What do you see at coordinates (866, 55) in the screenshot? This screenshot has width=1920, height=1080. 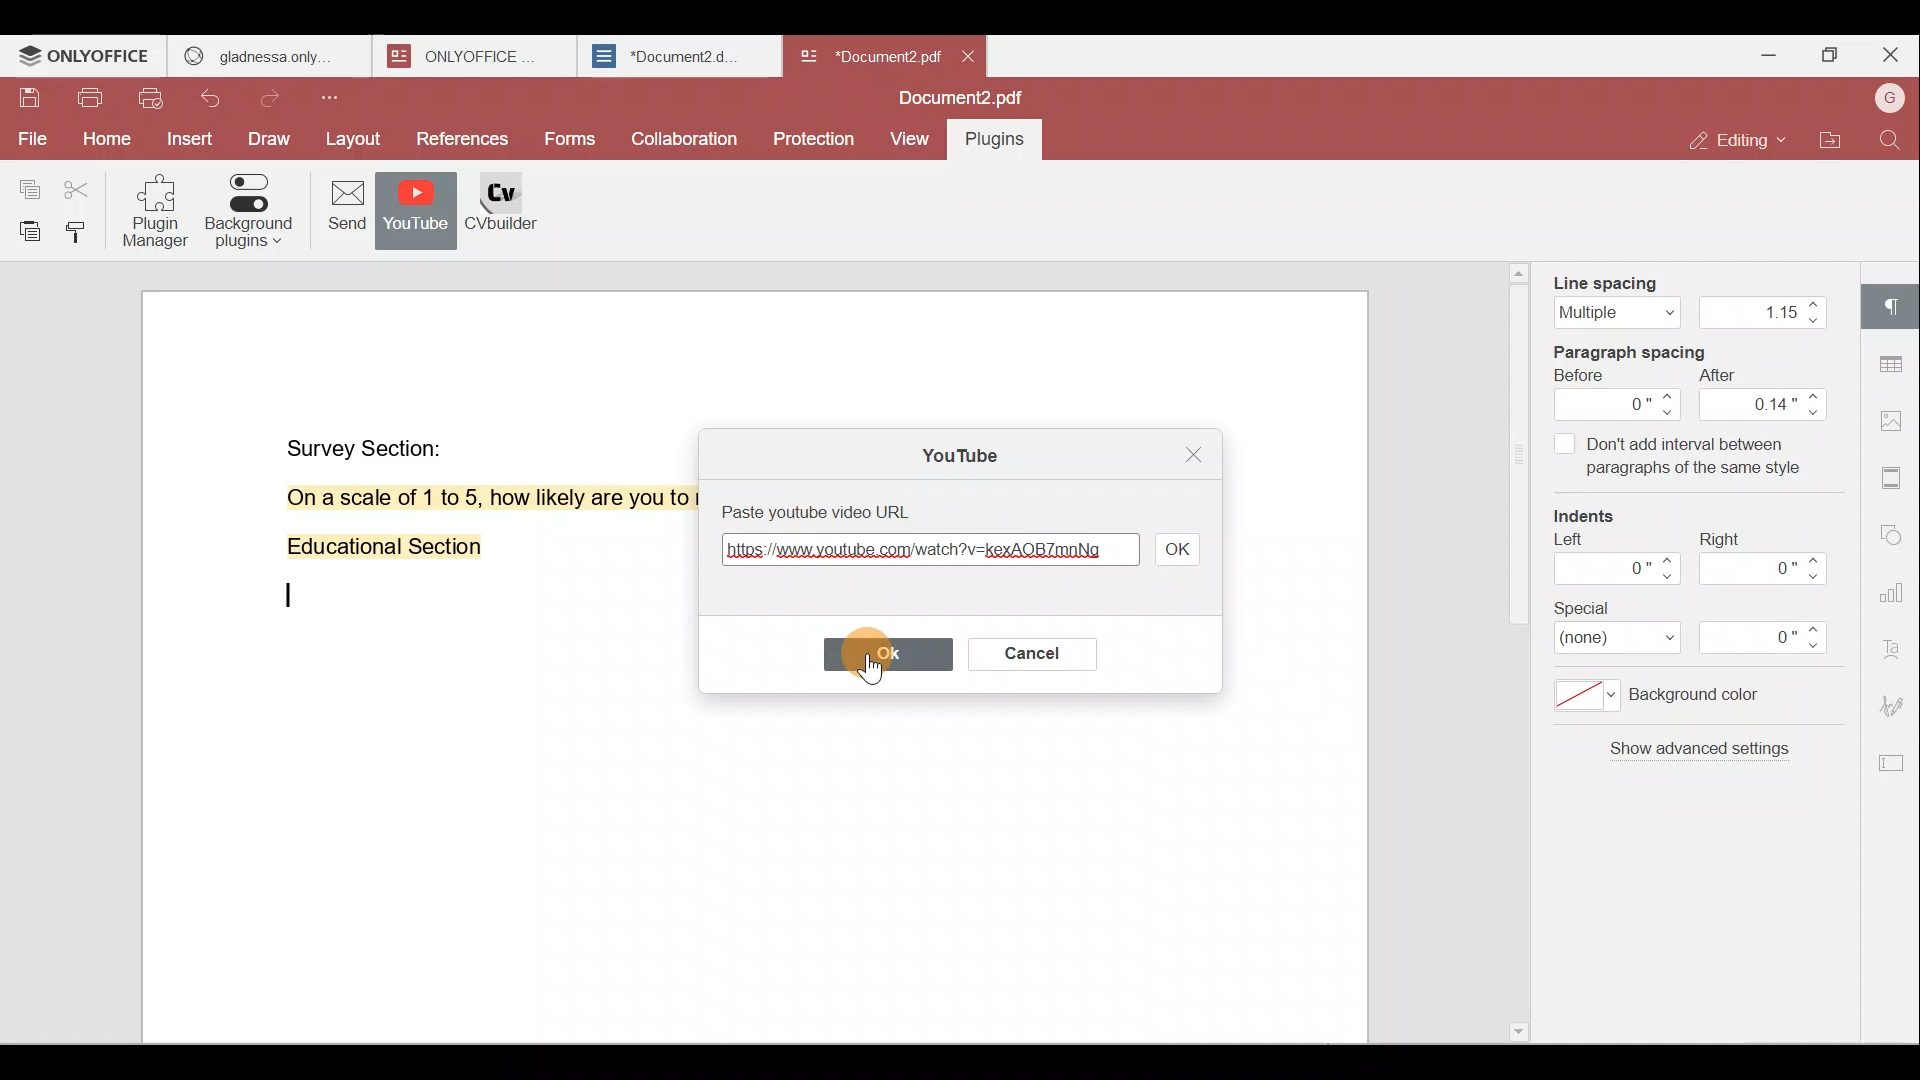 I see `Document2.pdf` at bounding box center [866, 55].